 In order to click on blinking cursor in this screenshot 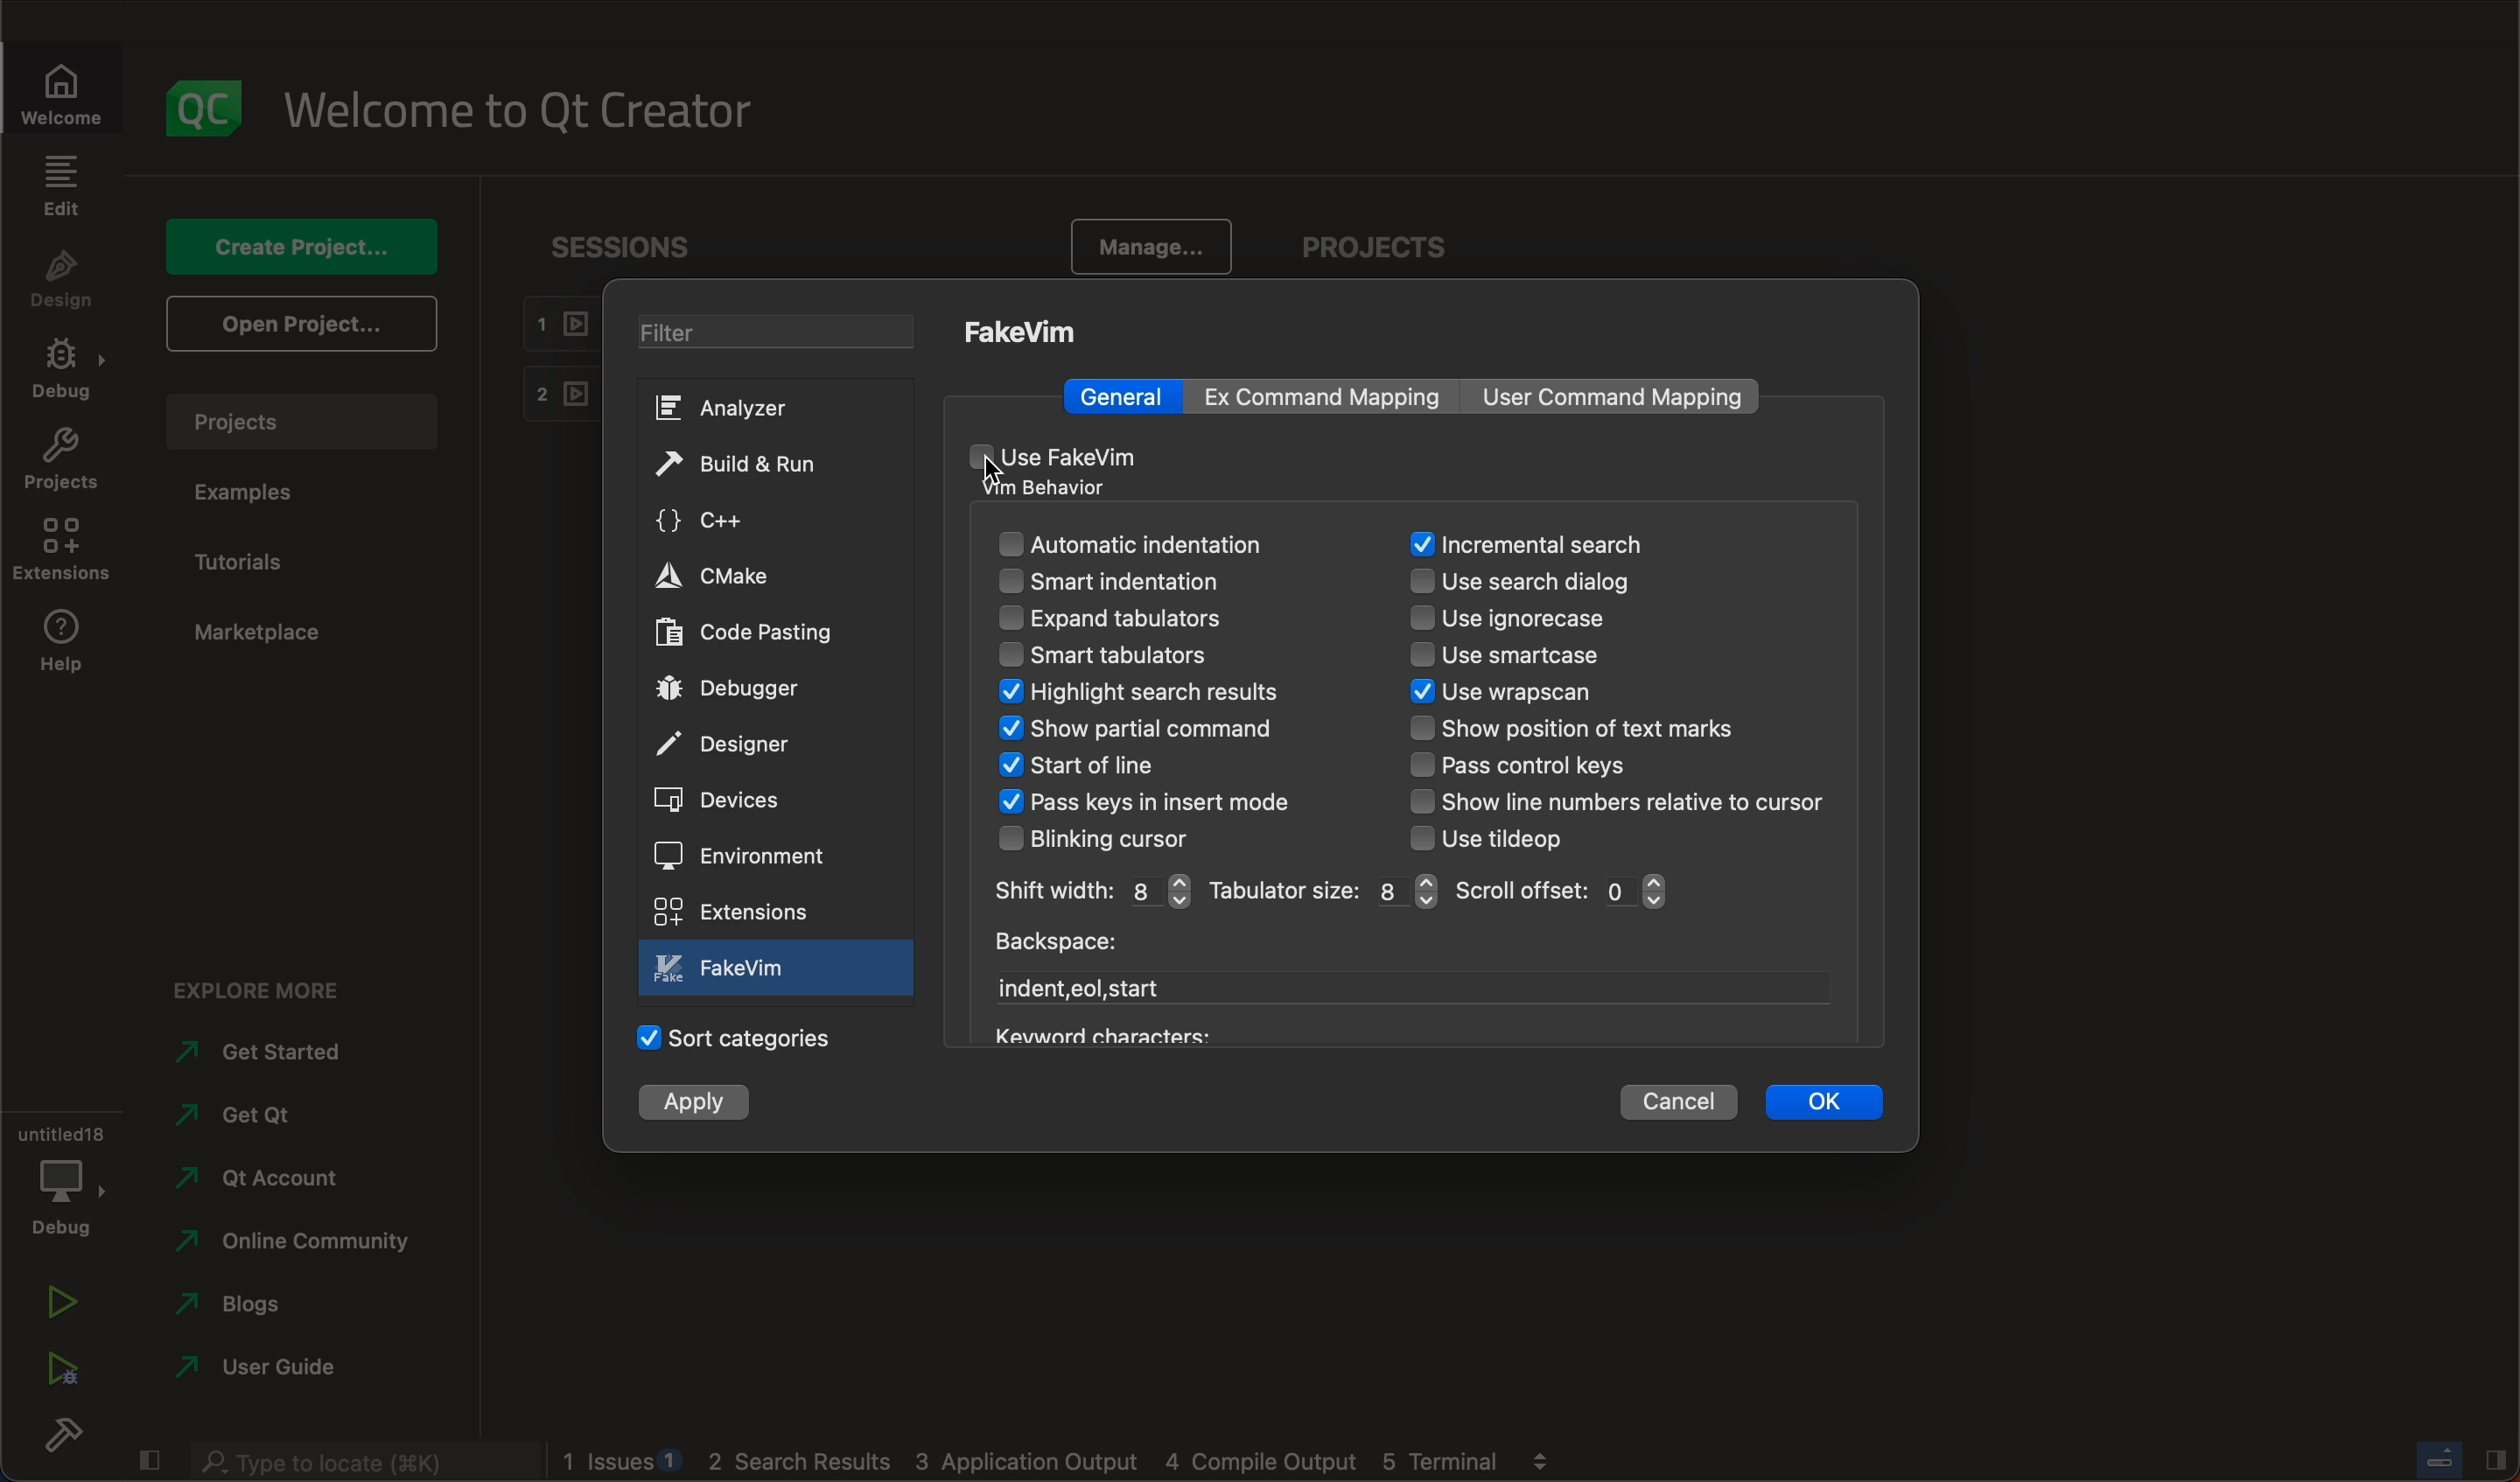, I will do `click(1109, 839)`.